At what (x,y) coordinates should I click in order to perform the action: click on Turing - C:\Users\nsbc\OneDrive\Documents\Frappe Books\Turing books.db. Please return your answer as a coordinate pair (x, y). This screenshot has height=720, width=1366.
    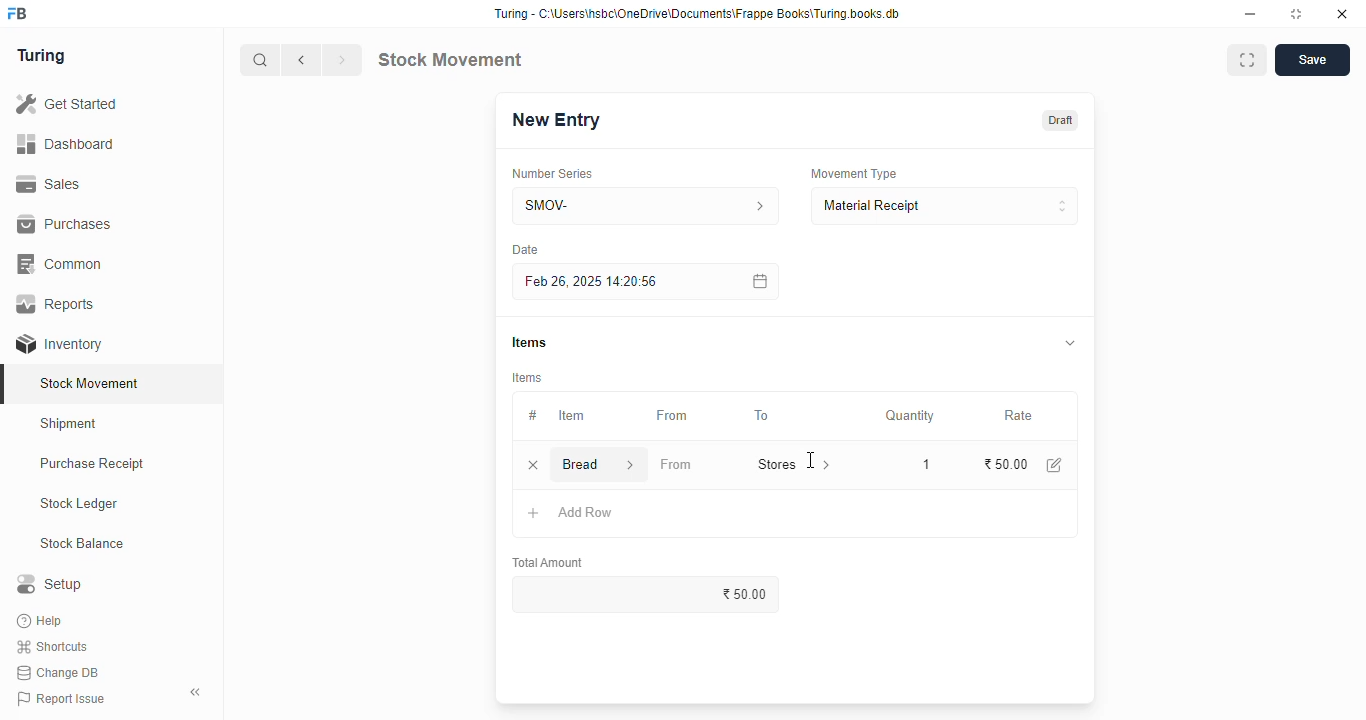
    Looking at the image, I should click on (698, 14).